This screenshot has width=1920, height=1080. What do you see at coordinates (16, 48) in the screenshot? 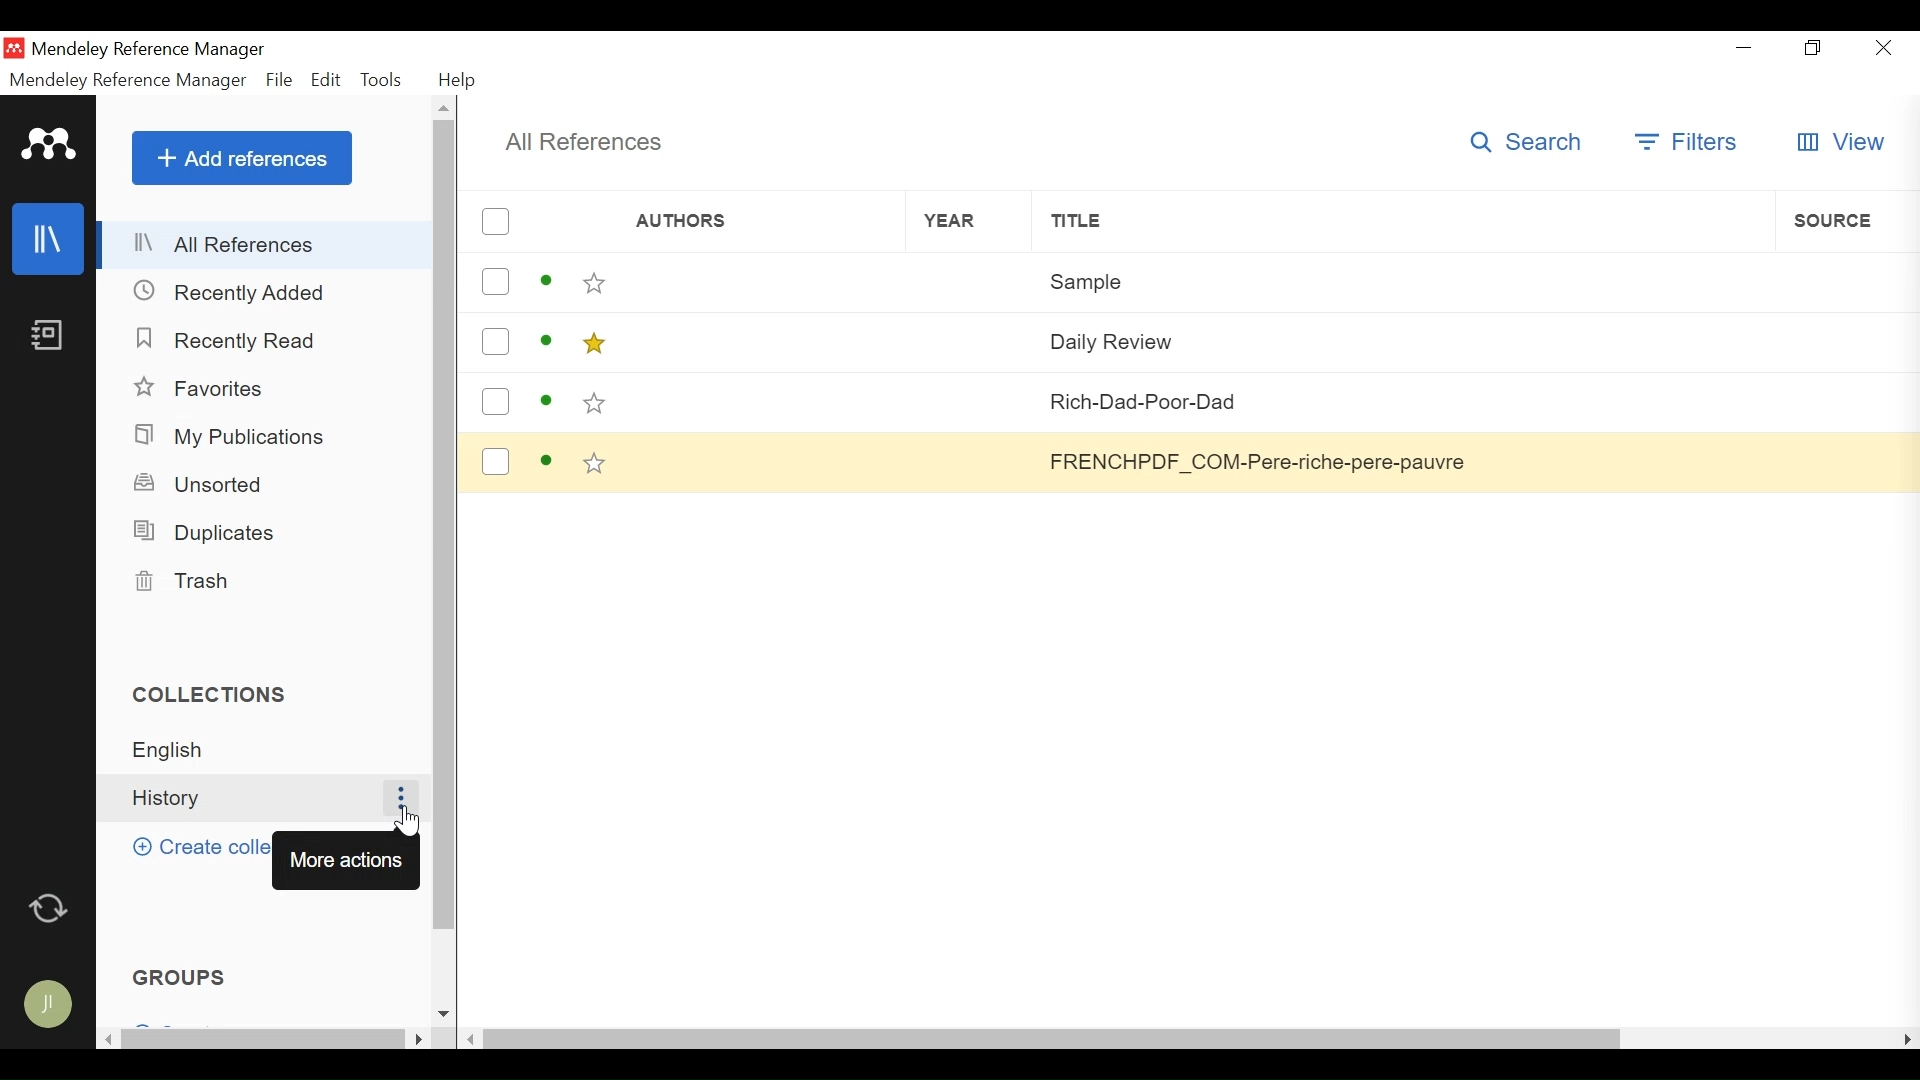
I see `Mendeley Desktop Icon` at bounding box center [16, 48].